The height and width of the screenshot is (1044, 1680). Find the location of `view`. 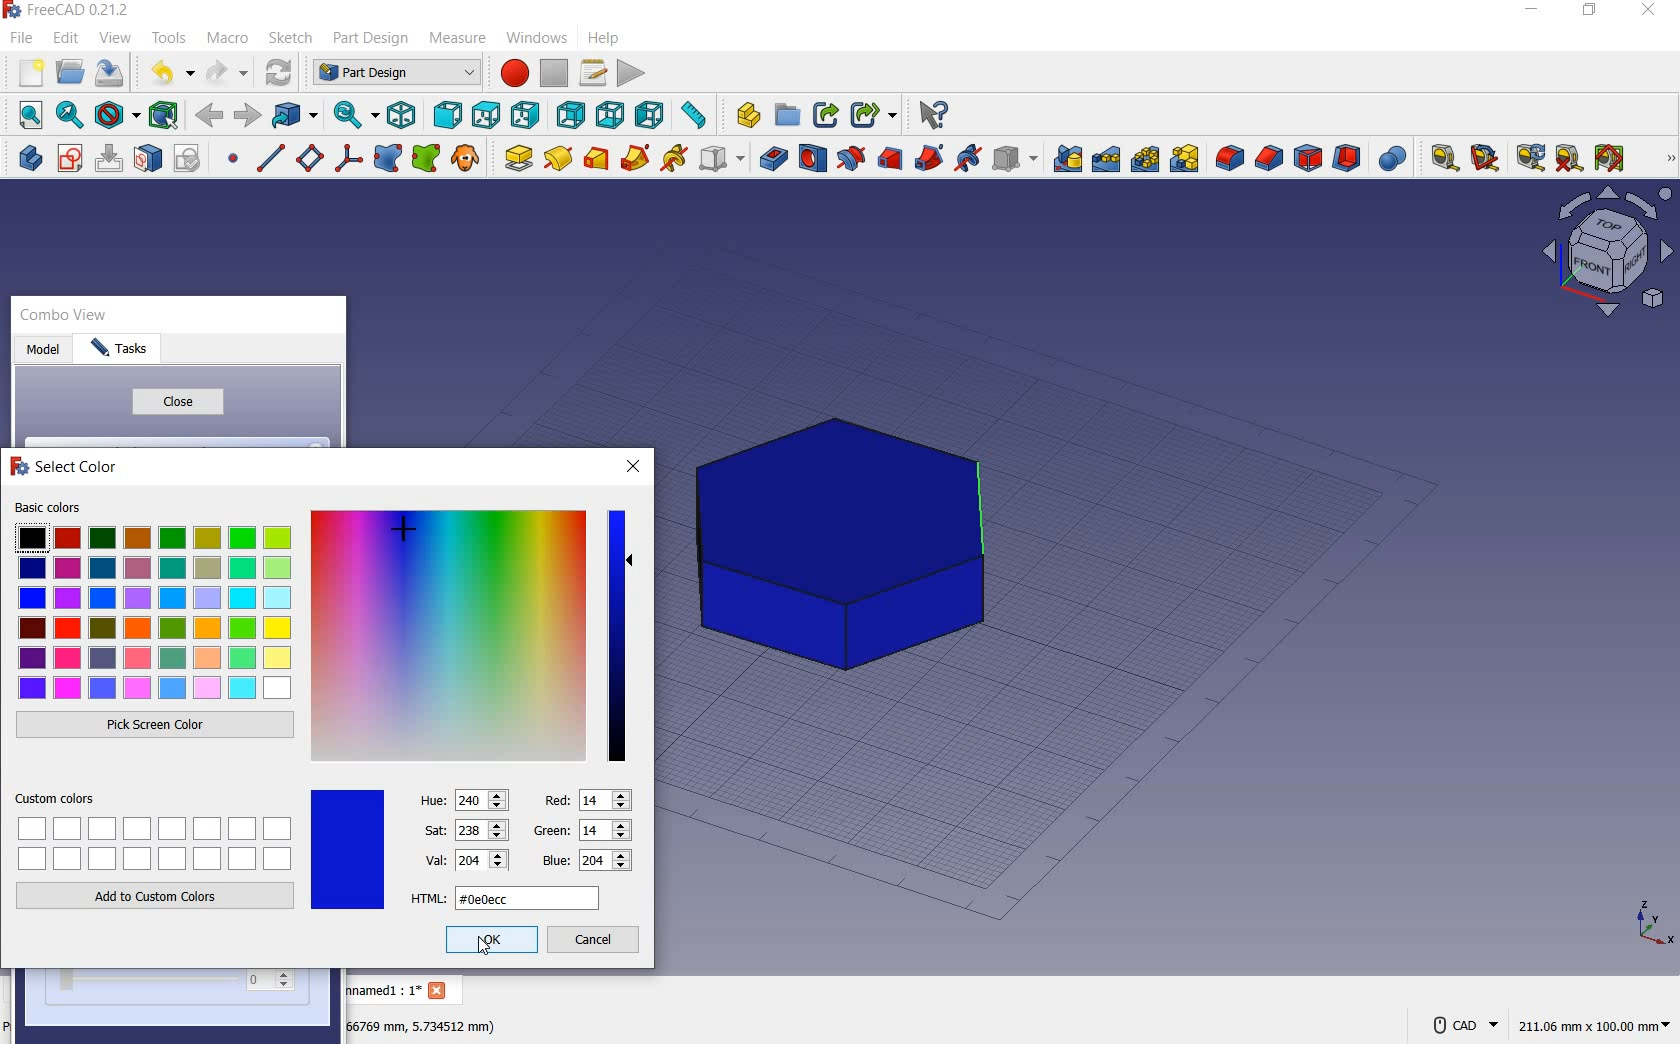

view is located at coordinates (117, 35).